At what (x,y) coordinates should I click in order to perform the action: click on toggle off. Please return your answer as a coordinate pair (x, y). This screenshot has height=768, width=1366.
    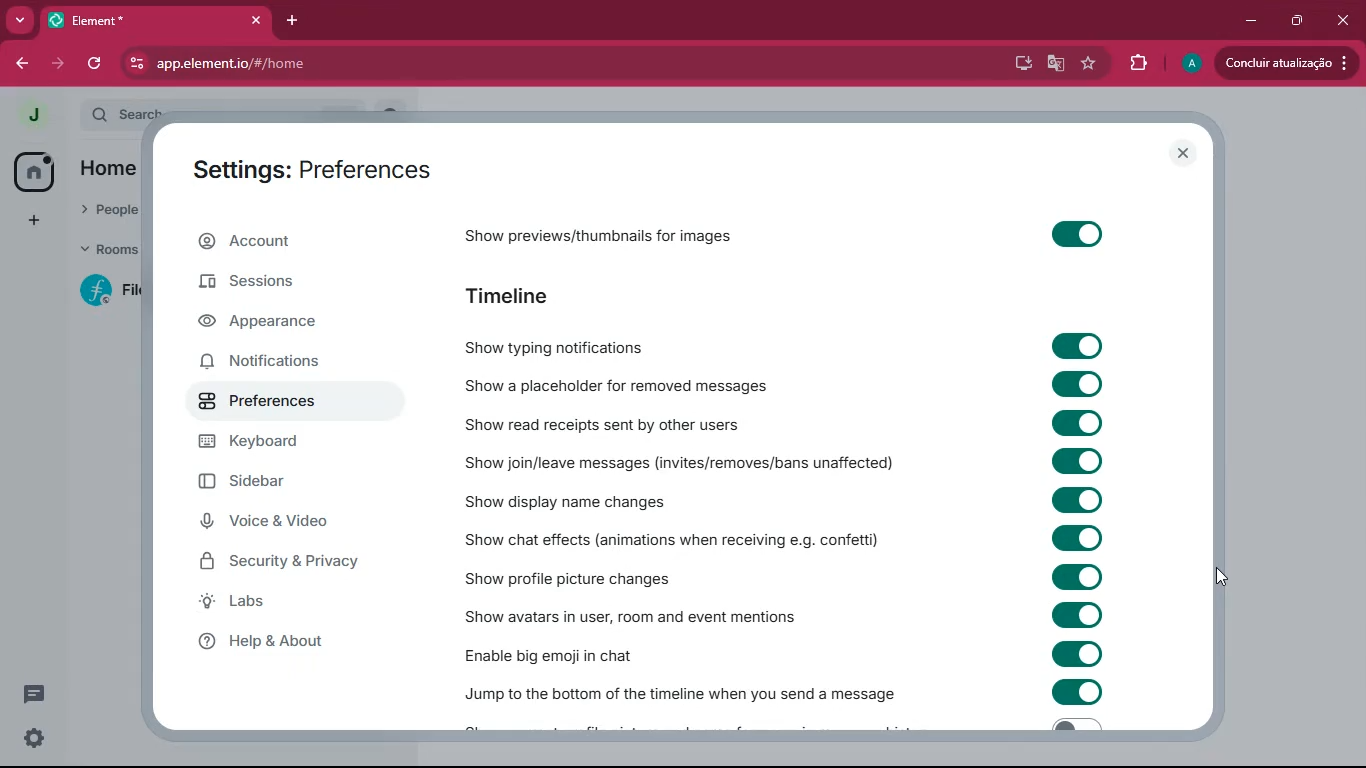
    Looking at the image, I should click on (1073, 727).